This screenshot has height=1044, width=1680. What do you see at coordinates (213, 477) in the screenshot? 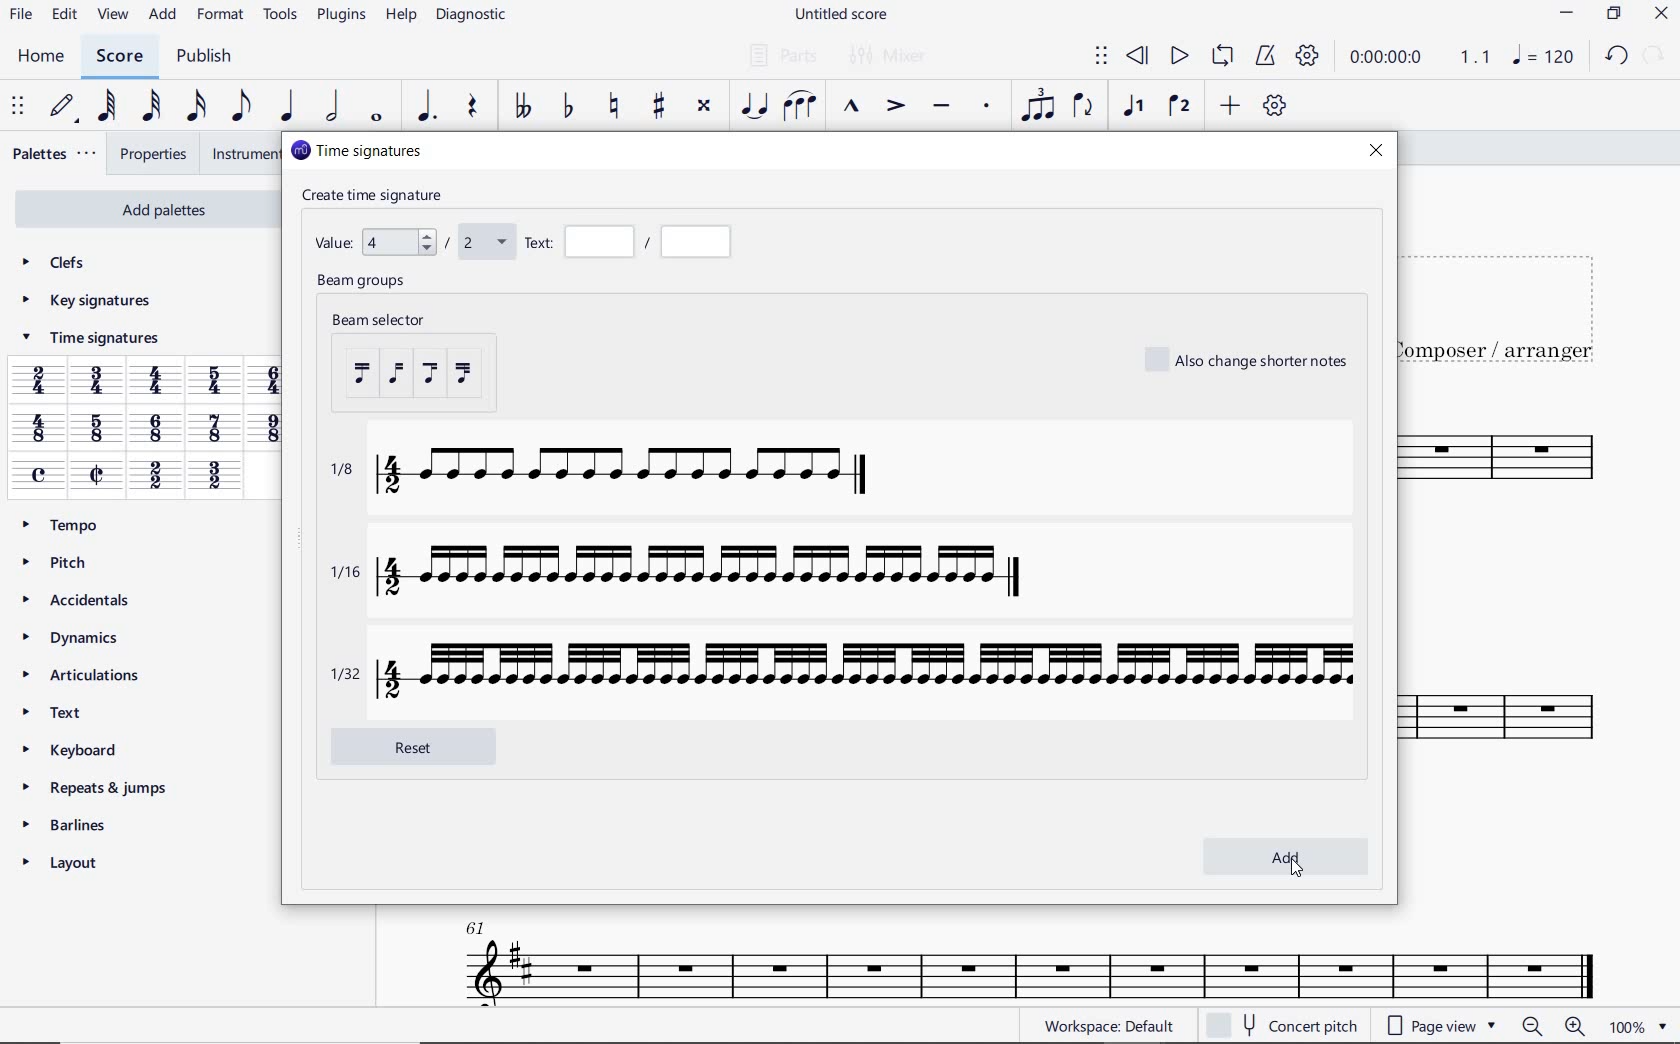
I see `3/2` at bounding box center [213, 477].